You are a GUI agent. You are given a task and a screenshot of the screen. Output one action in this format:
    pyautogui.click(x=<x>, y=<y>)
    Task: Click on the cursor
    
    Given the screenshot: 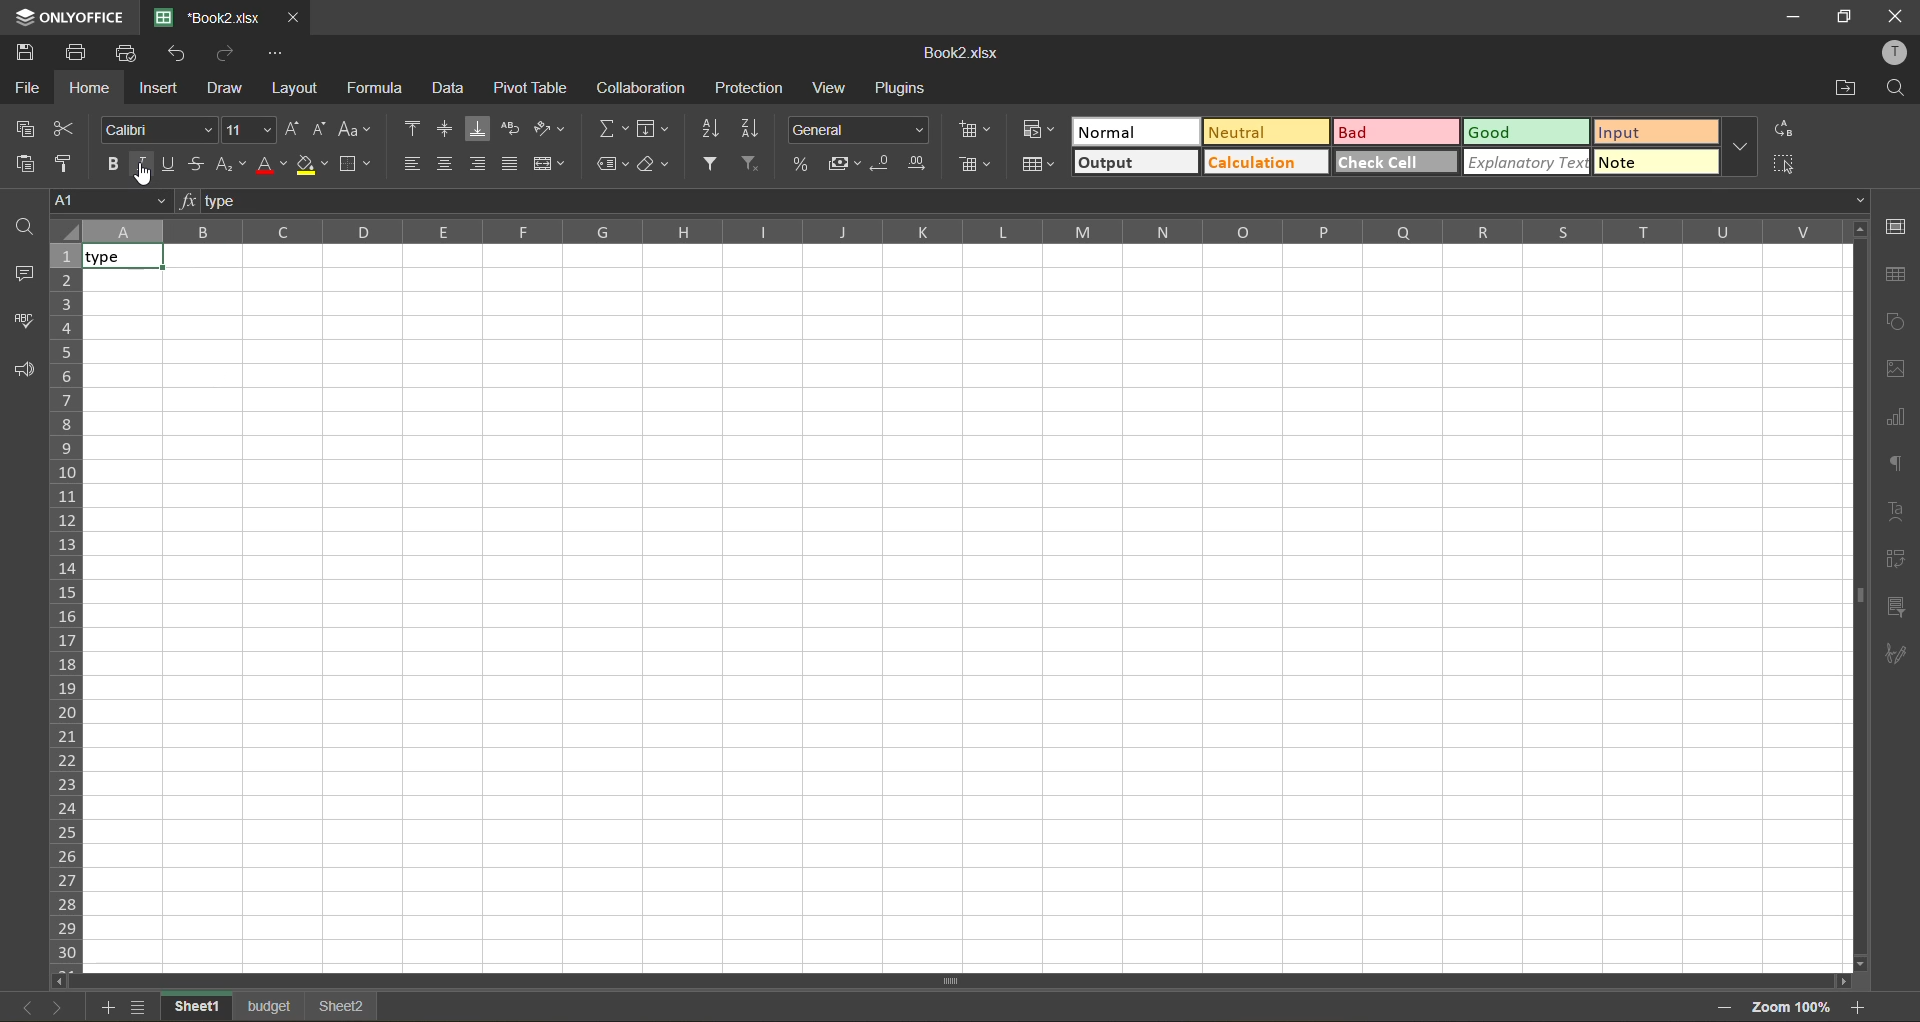 What is the action you would take?
    pyautogui.click(x=149, y=177)
    